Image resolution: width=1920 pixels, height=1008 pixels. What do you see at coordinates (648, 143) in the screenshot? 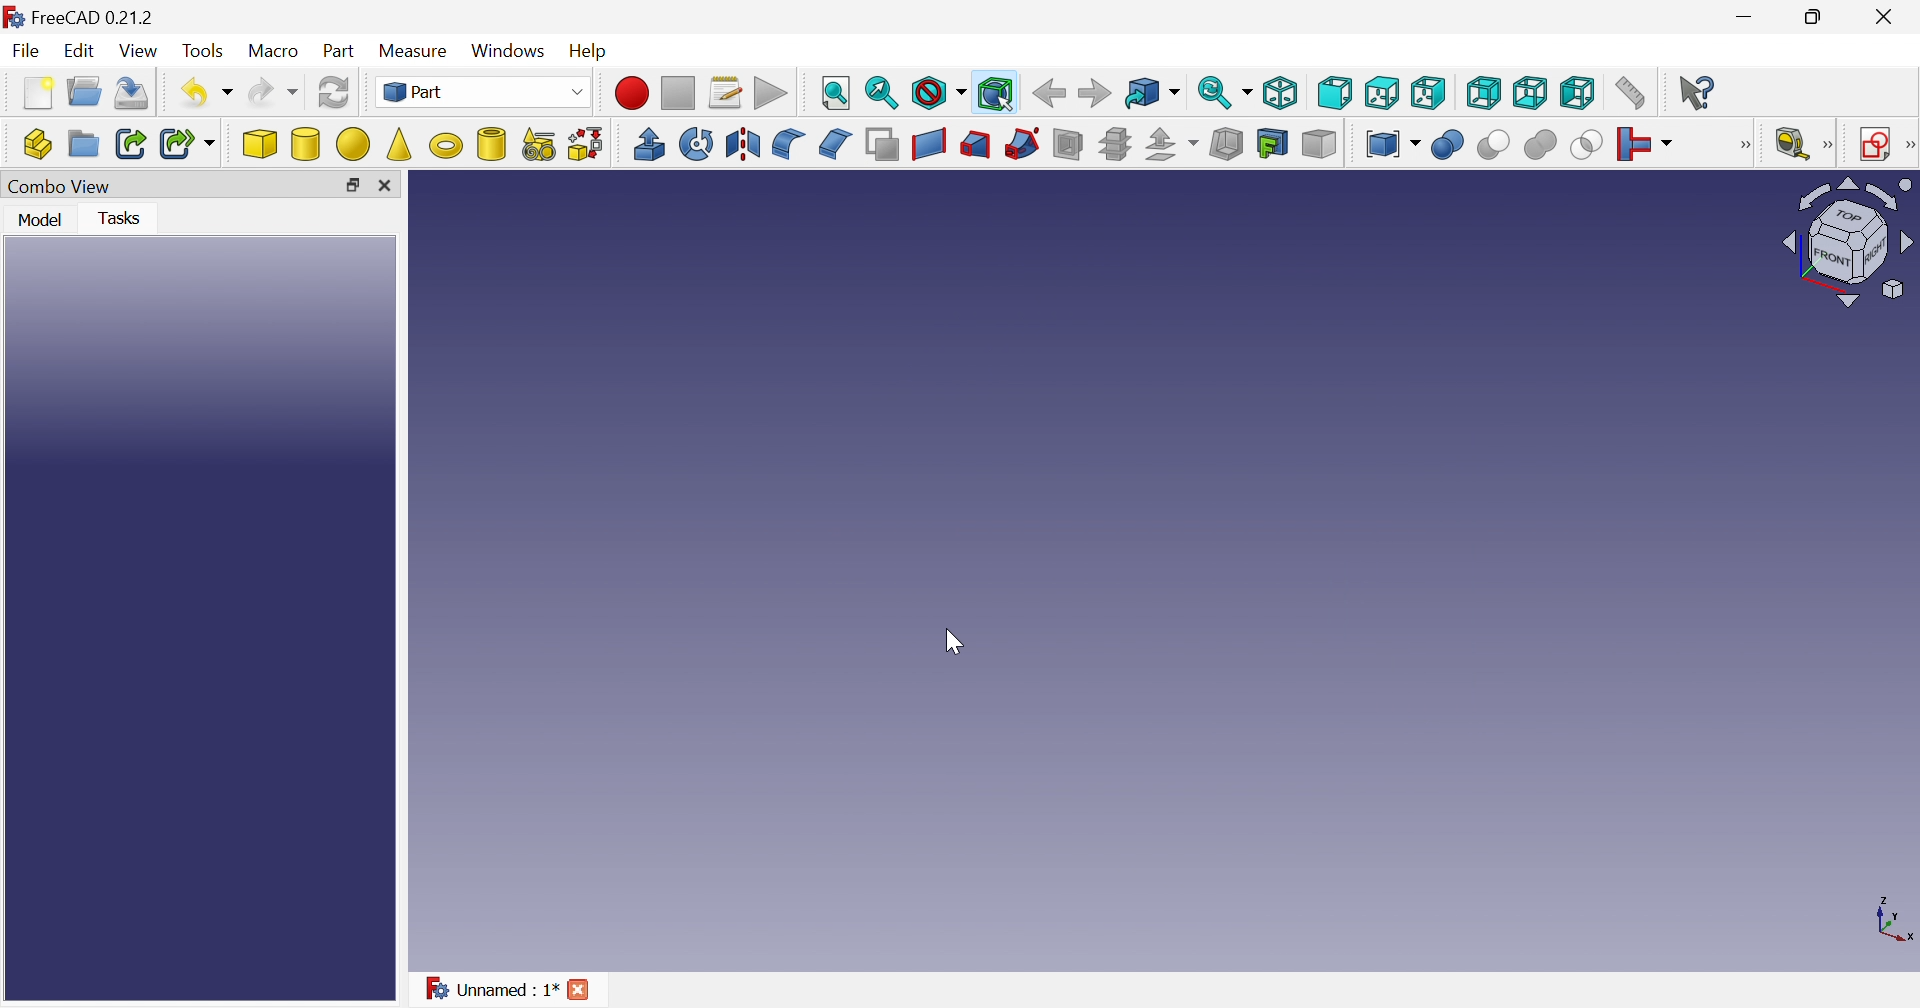
I see `Extrude...` at bounding box center [648, 143].